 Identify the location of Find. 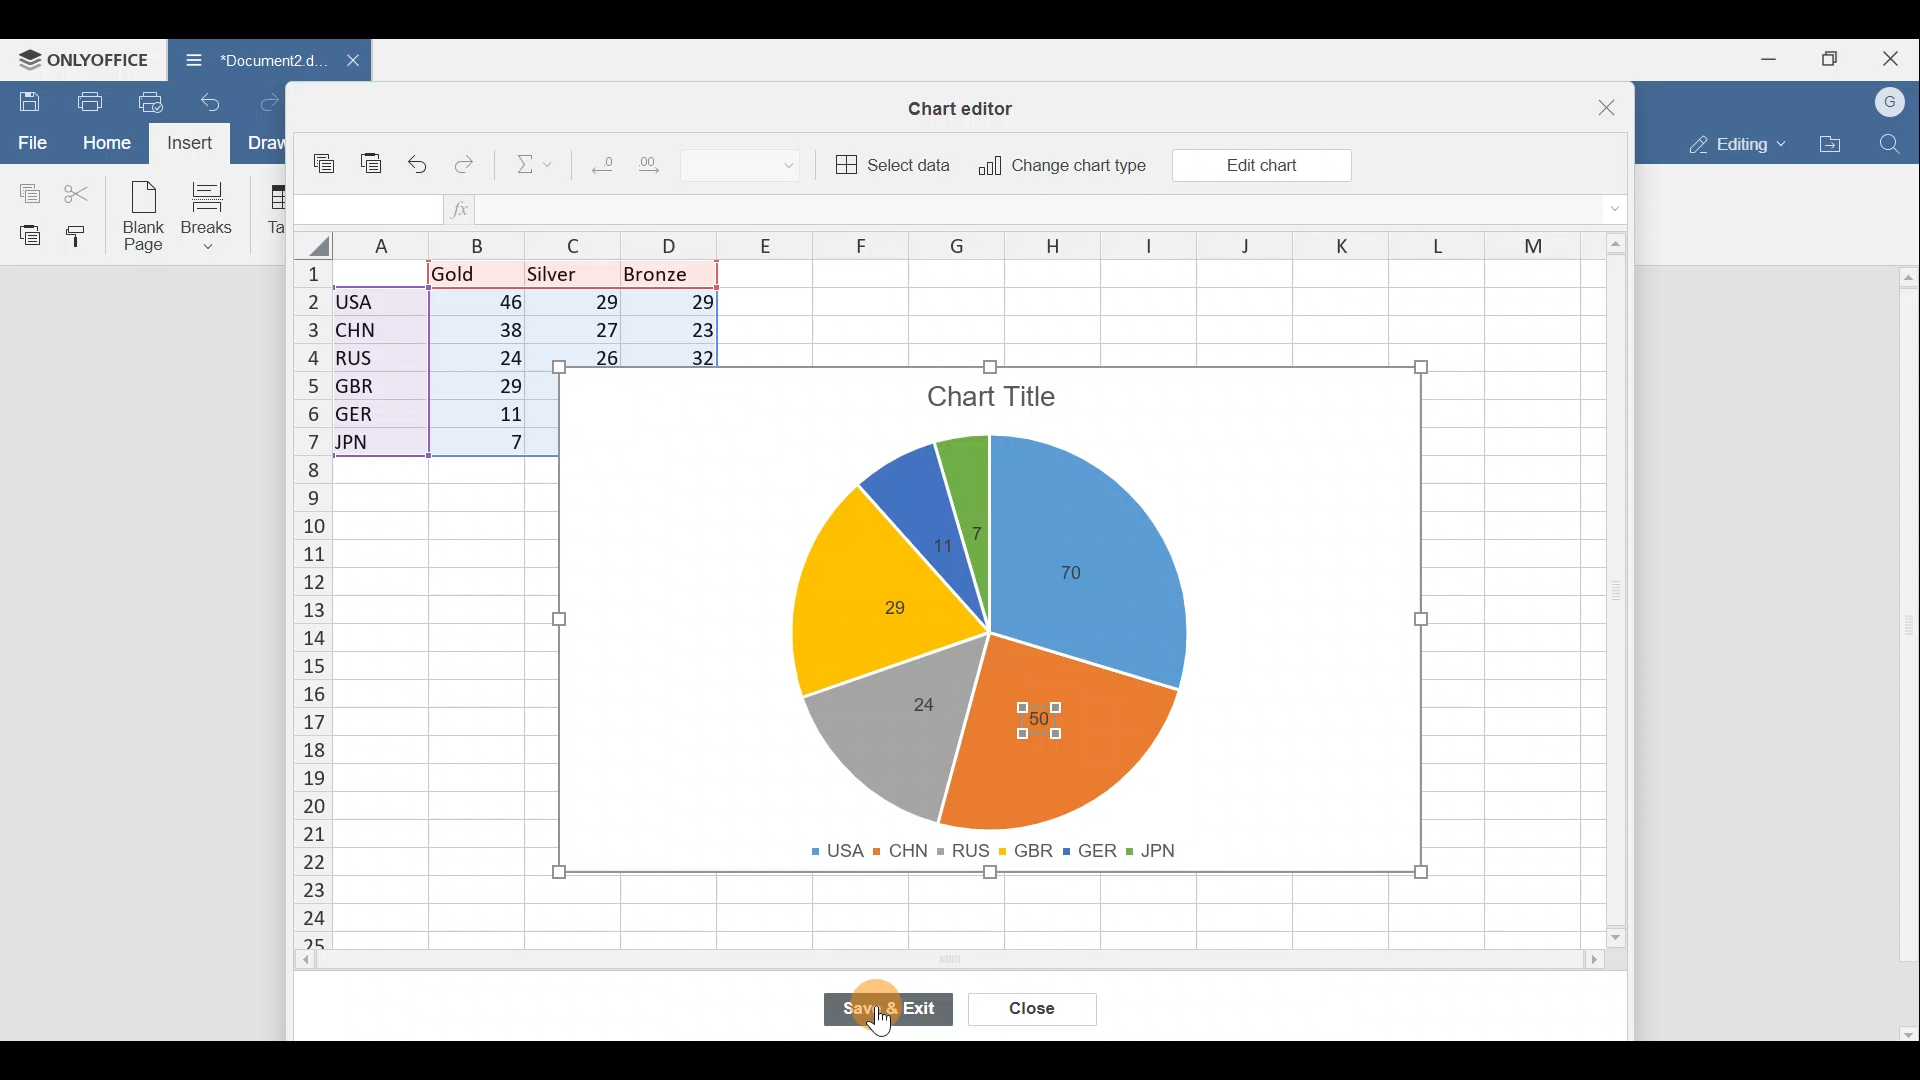
(1894, 140).